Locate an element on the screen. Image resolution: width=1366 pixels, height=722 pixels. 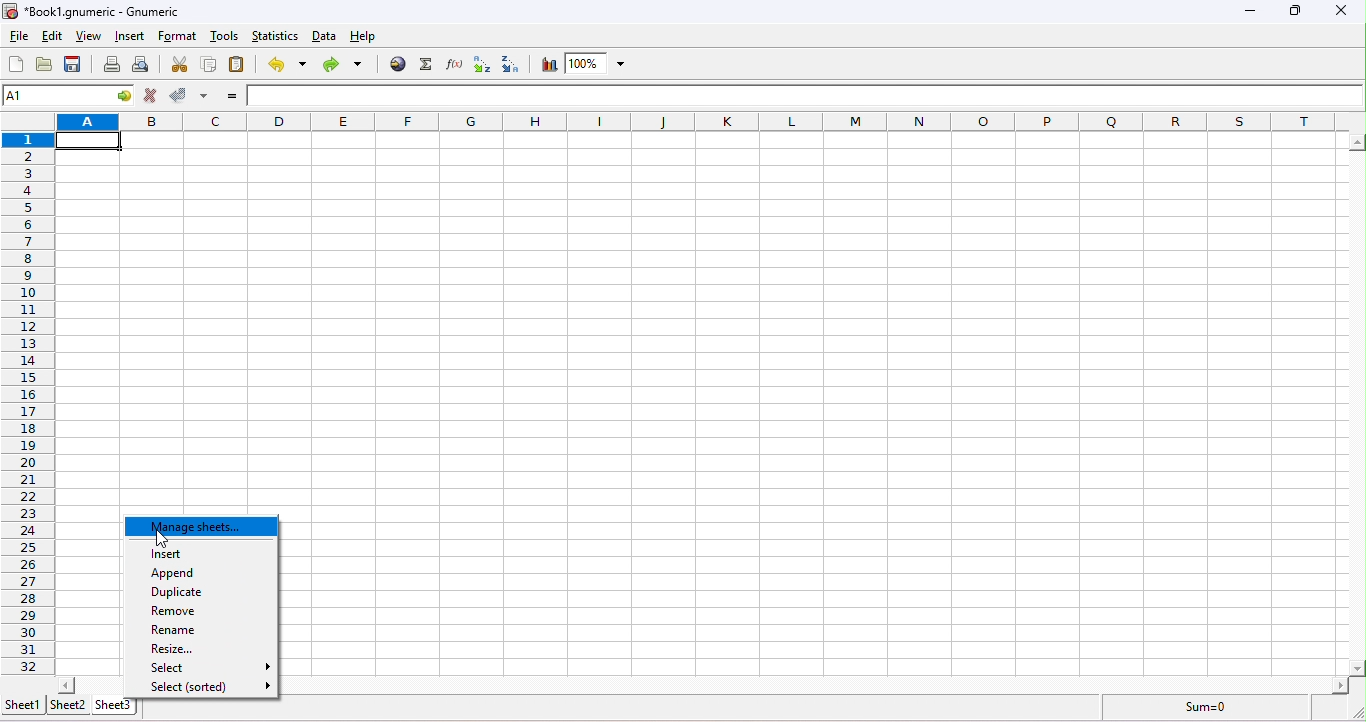
append is located at coordinates (189, 575).